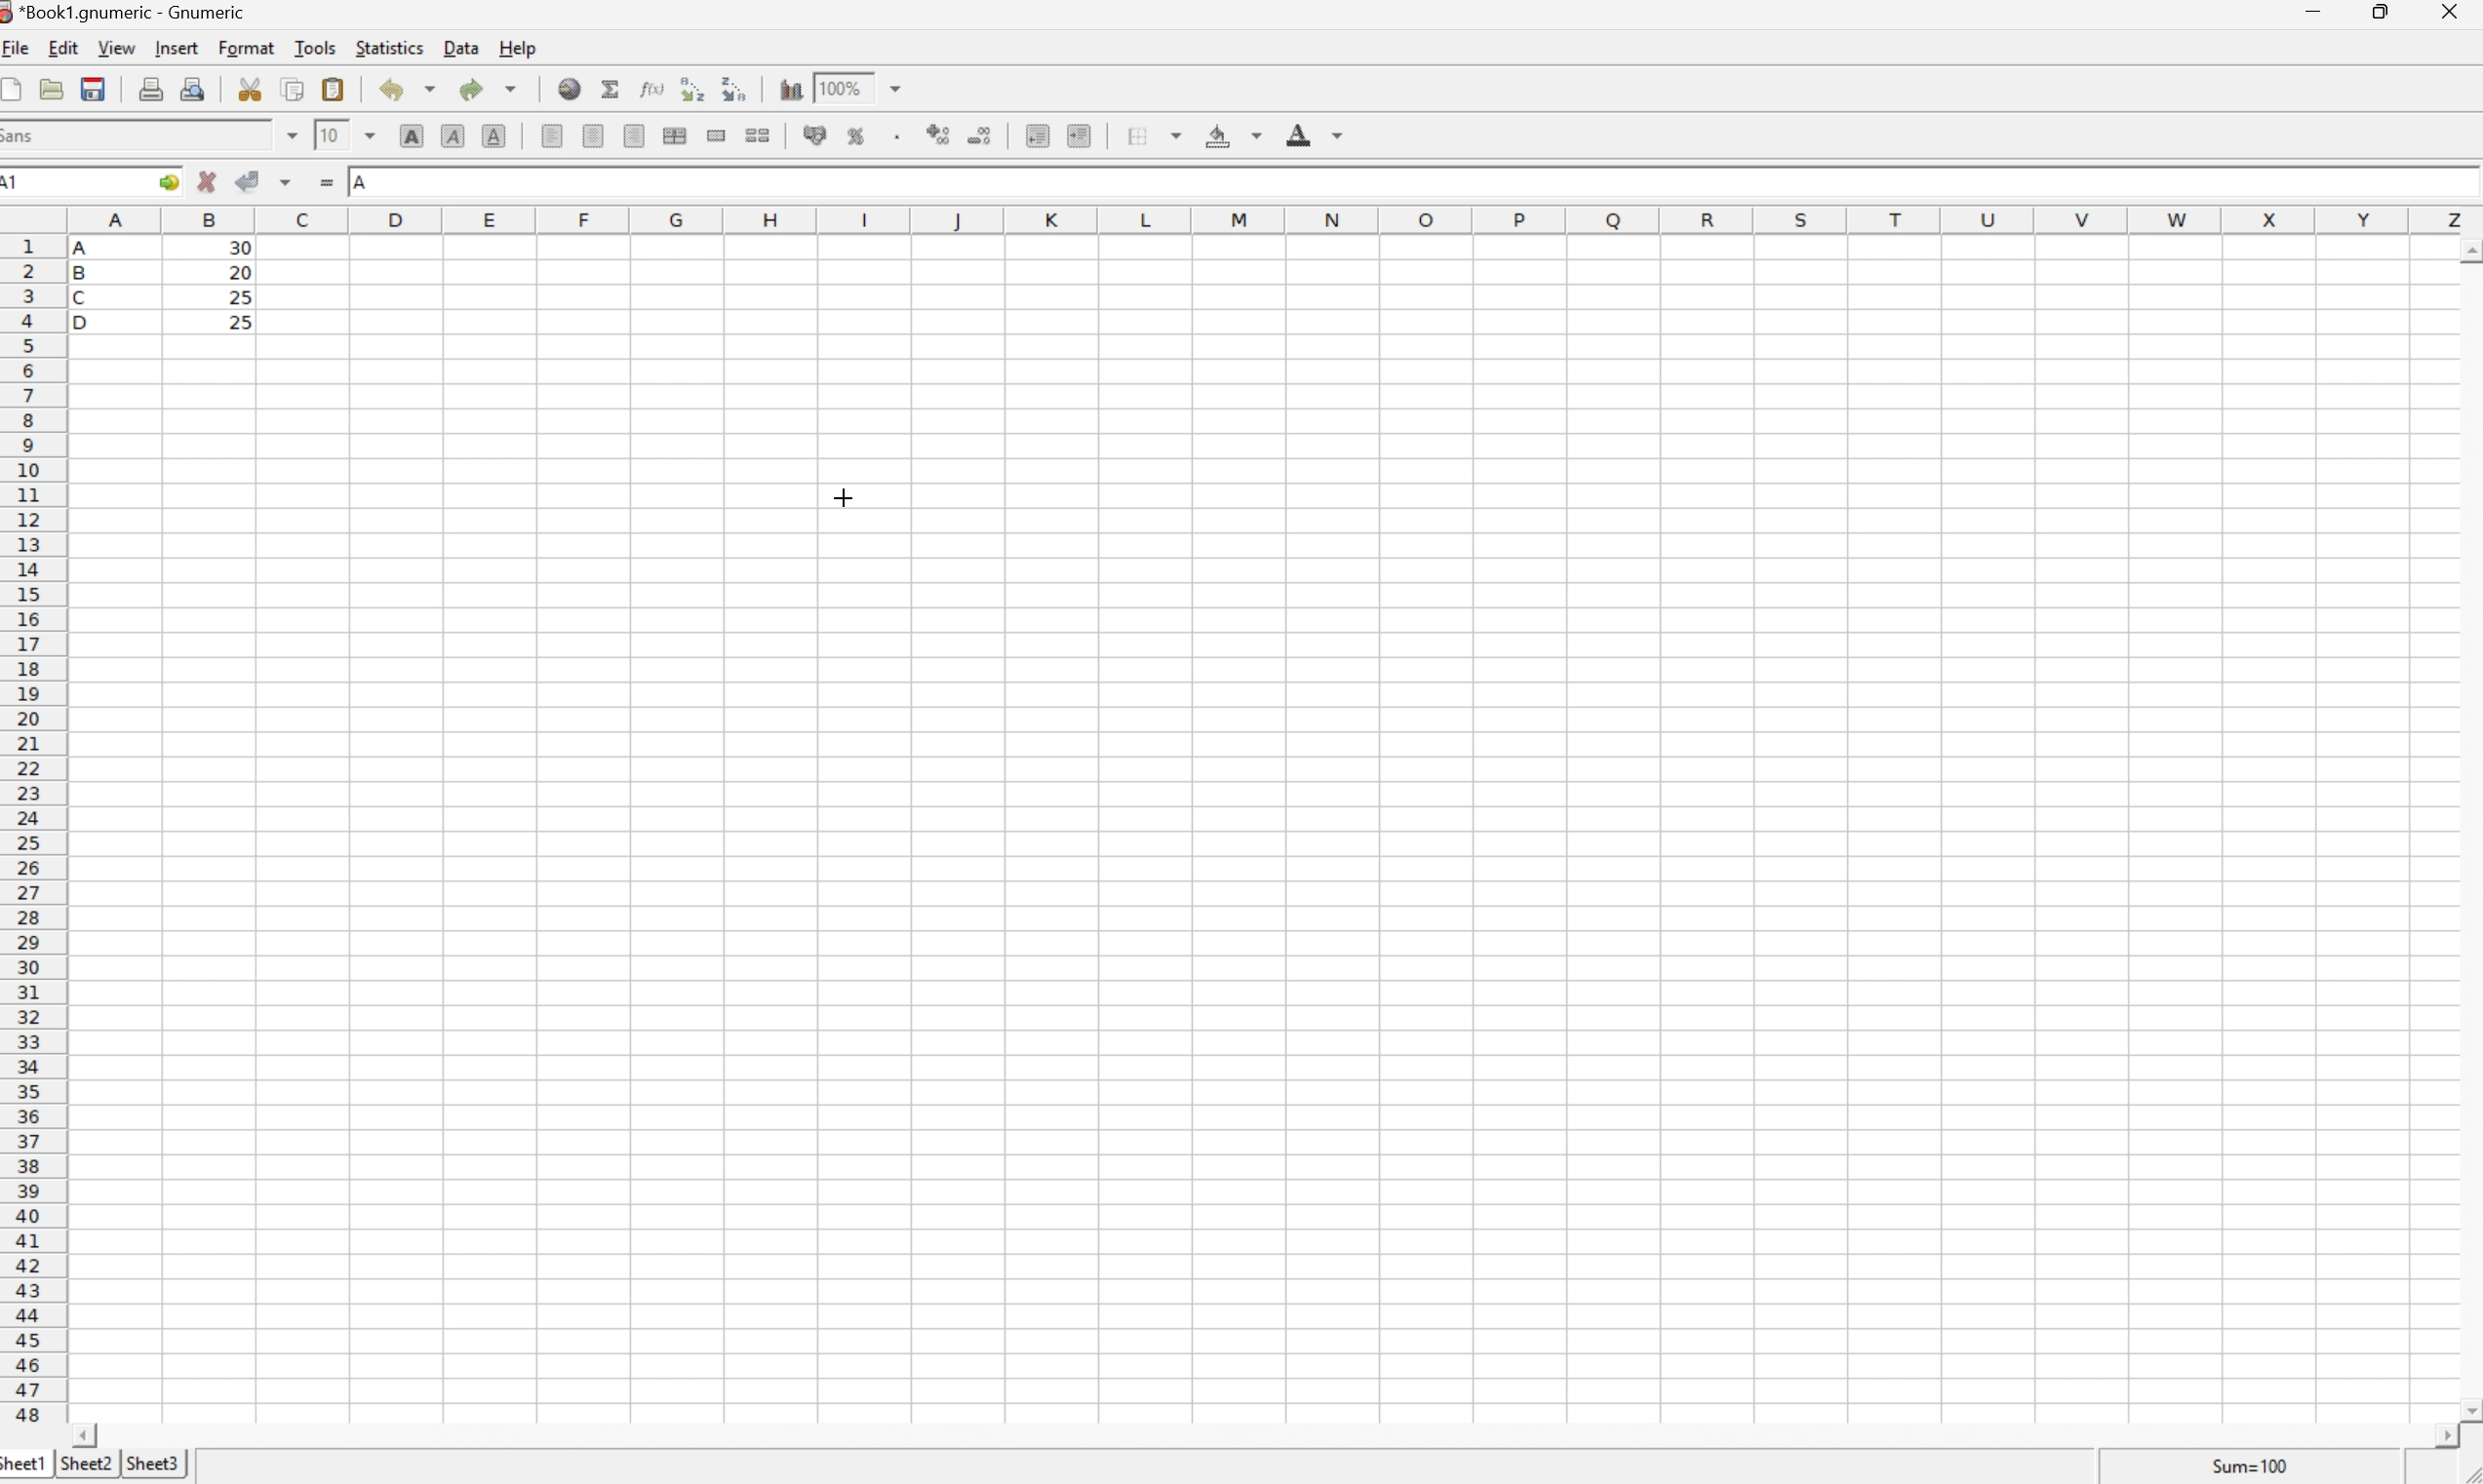  What do you see at coordinates (23, 183) in the screenshot?
I see `A1` at bounding box center [23, 183].